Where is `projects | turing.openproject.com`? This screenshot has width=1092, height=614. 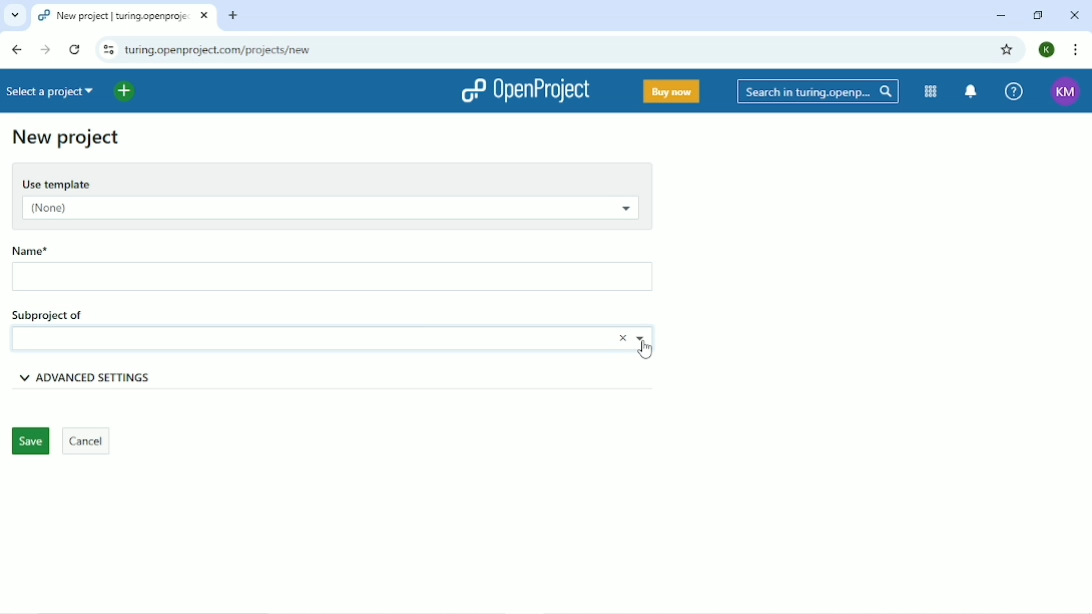 projects | turing.openproject.com is located at coordinates (112, 16).